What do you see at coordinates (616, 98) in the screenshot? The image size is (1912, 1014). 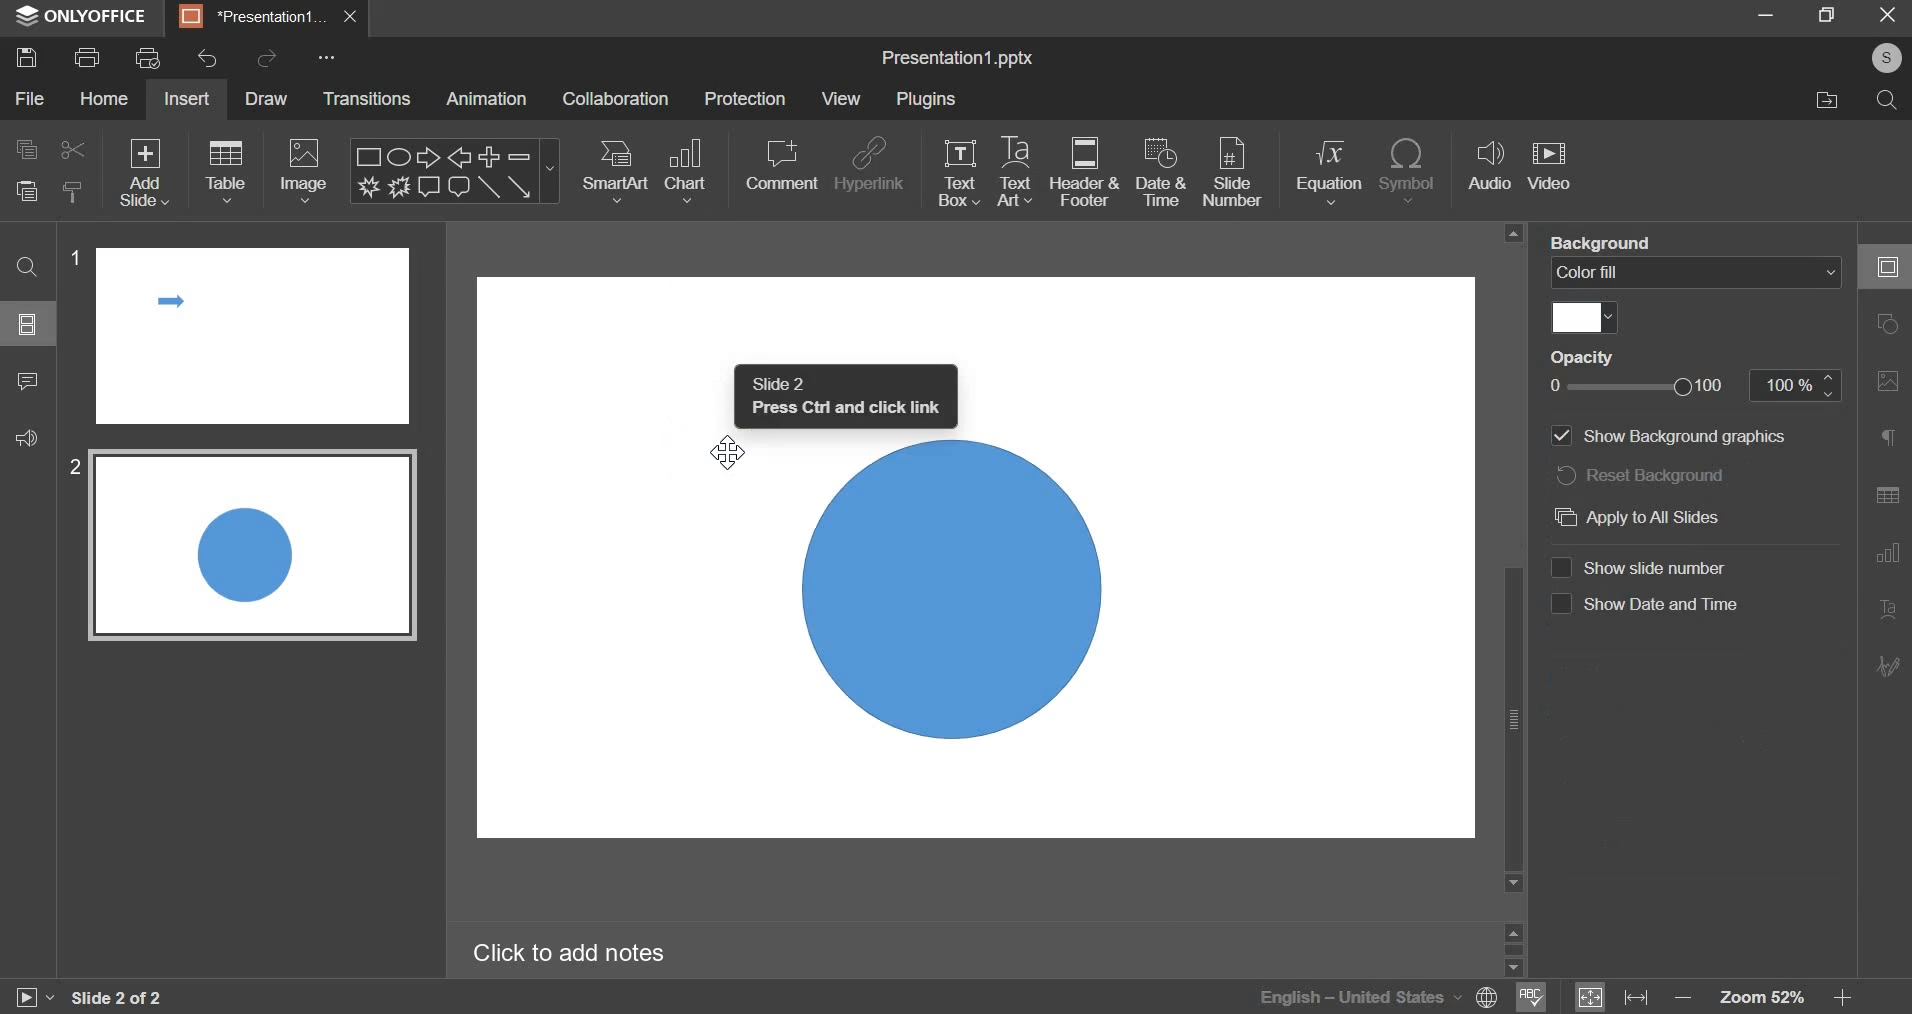 I see `collaboration` at bounding box center [616, 98].